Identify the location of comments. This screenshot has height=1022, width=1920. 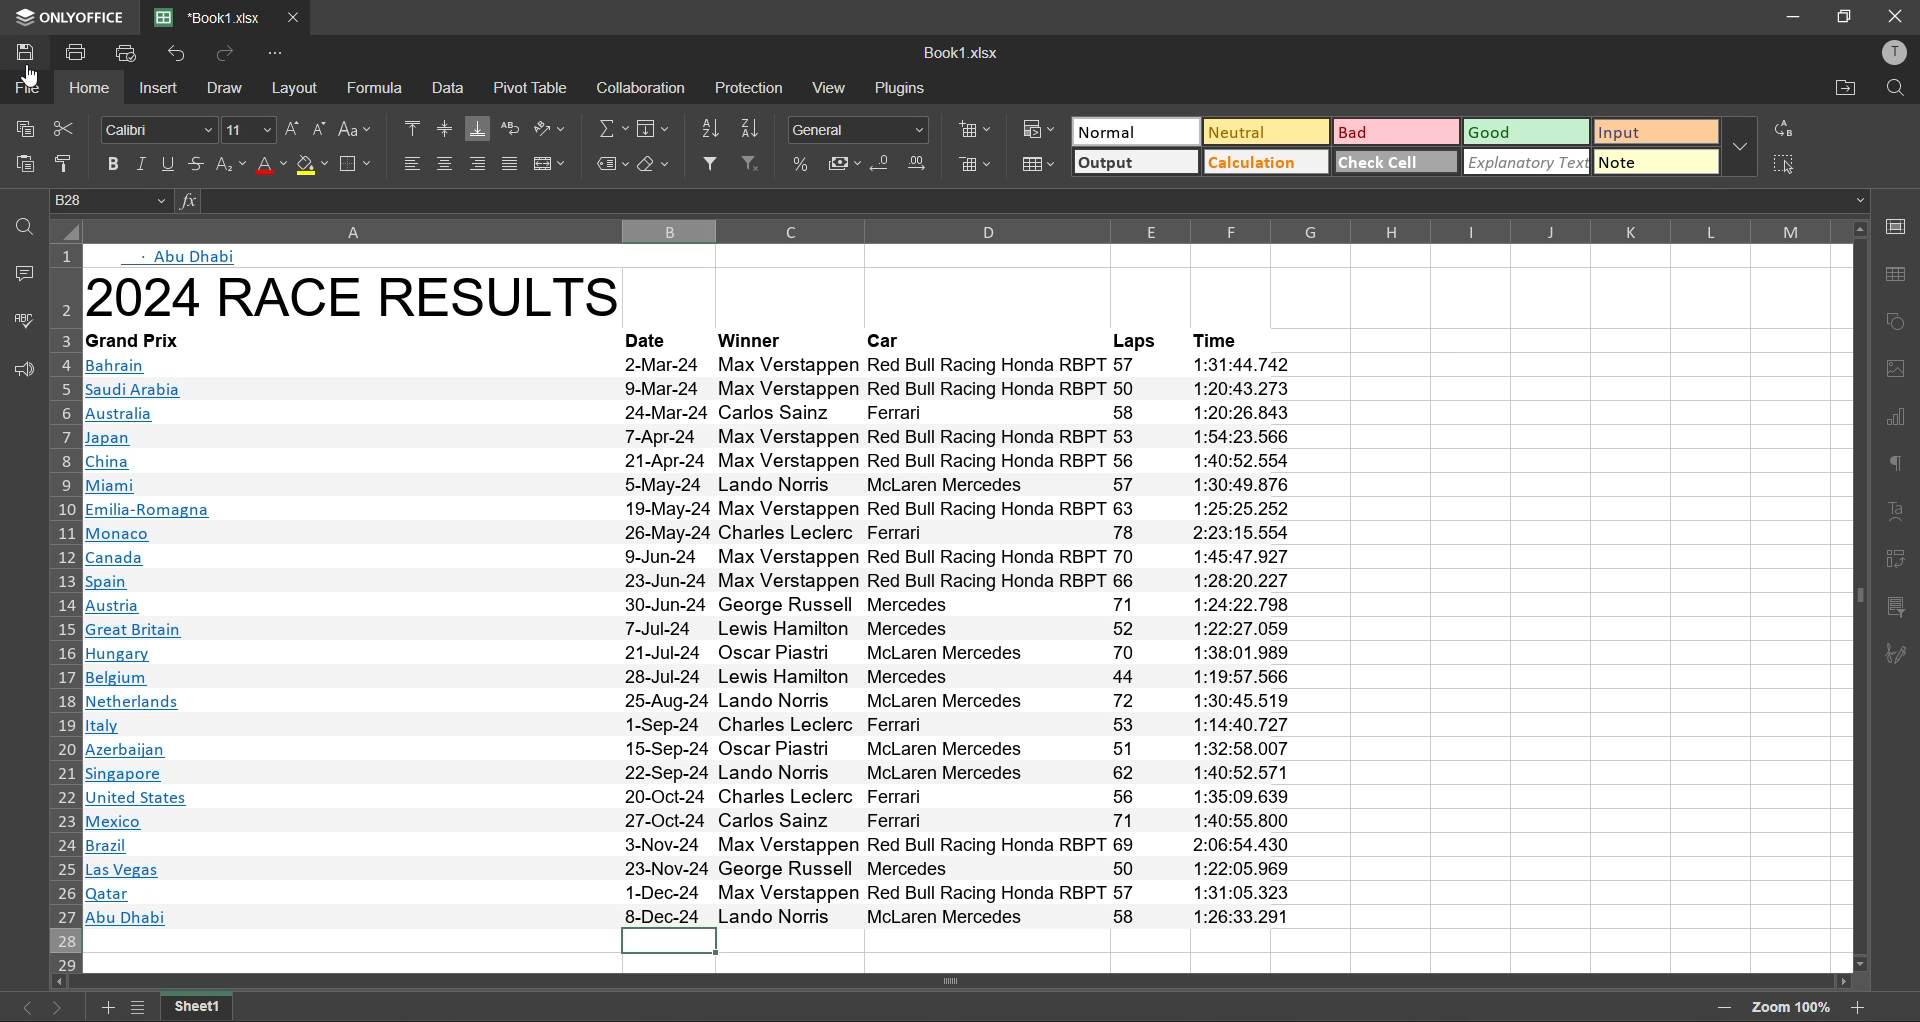
(23, 277).